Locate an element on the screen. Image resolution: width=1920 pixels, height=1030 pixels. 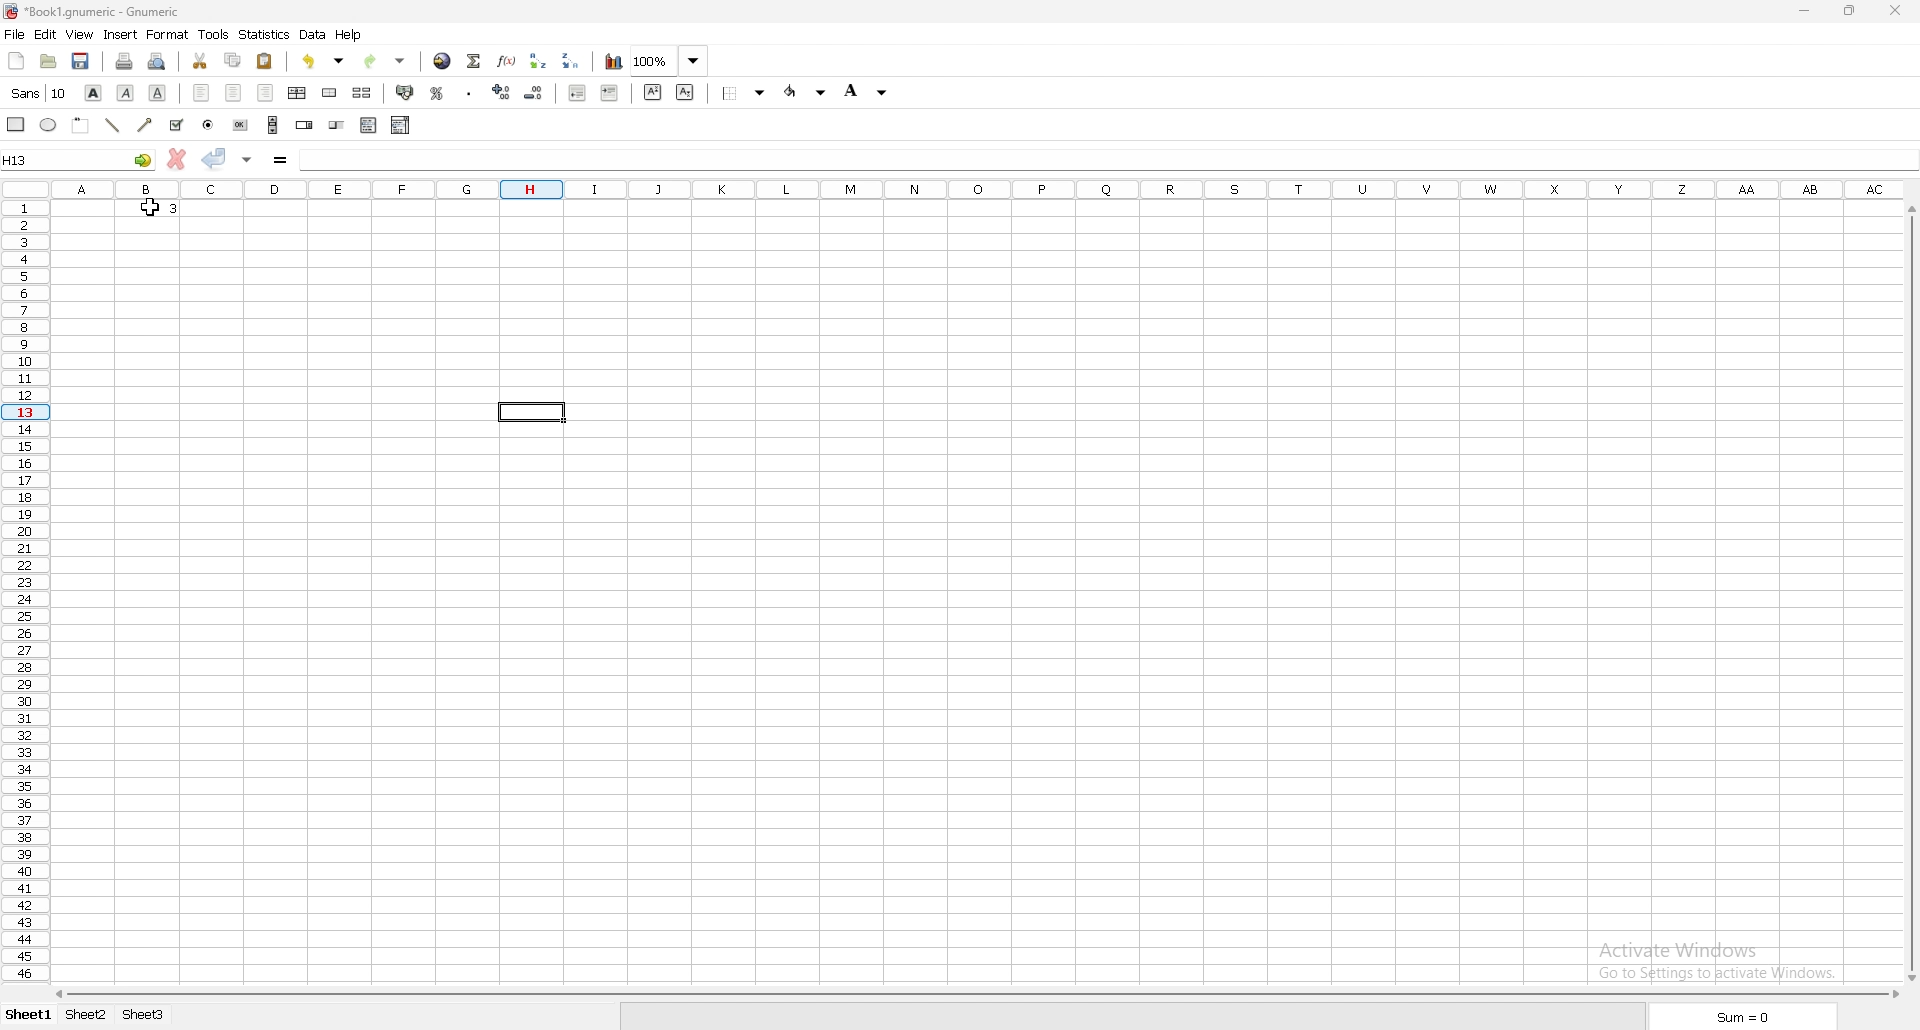
slider is located at coordinates (338, 125).